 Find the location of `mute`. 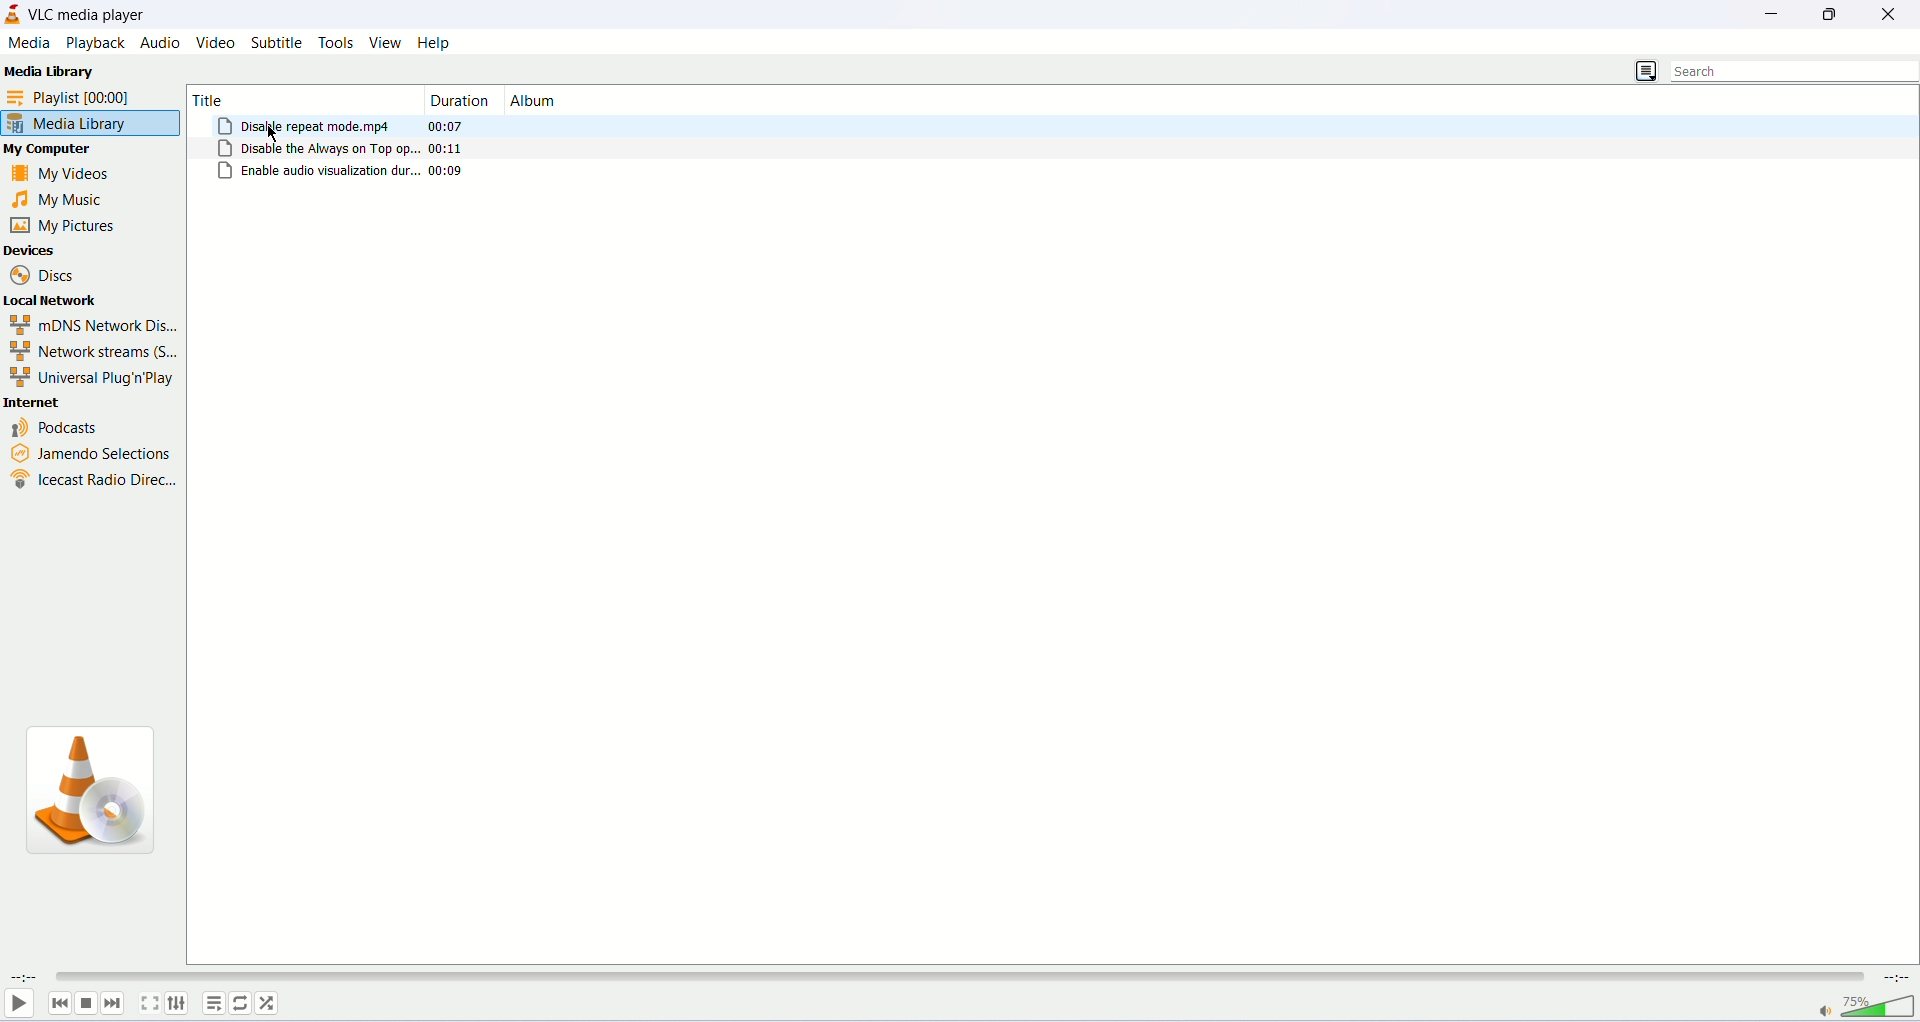

mute is located at coordinates (1824, 1013).